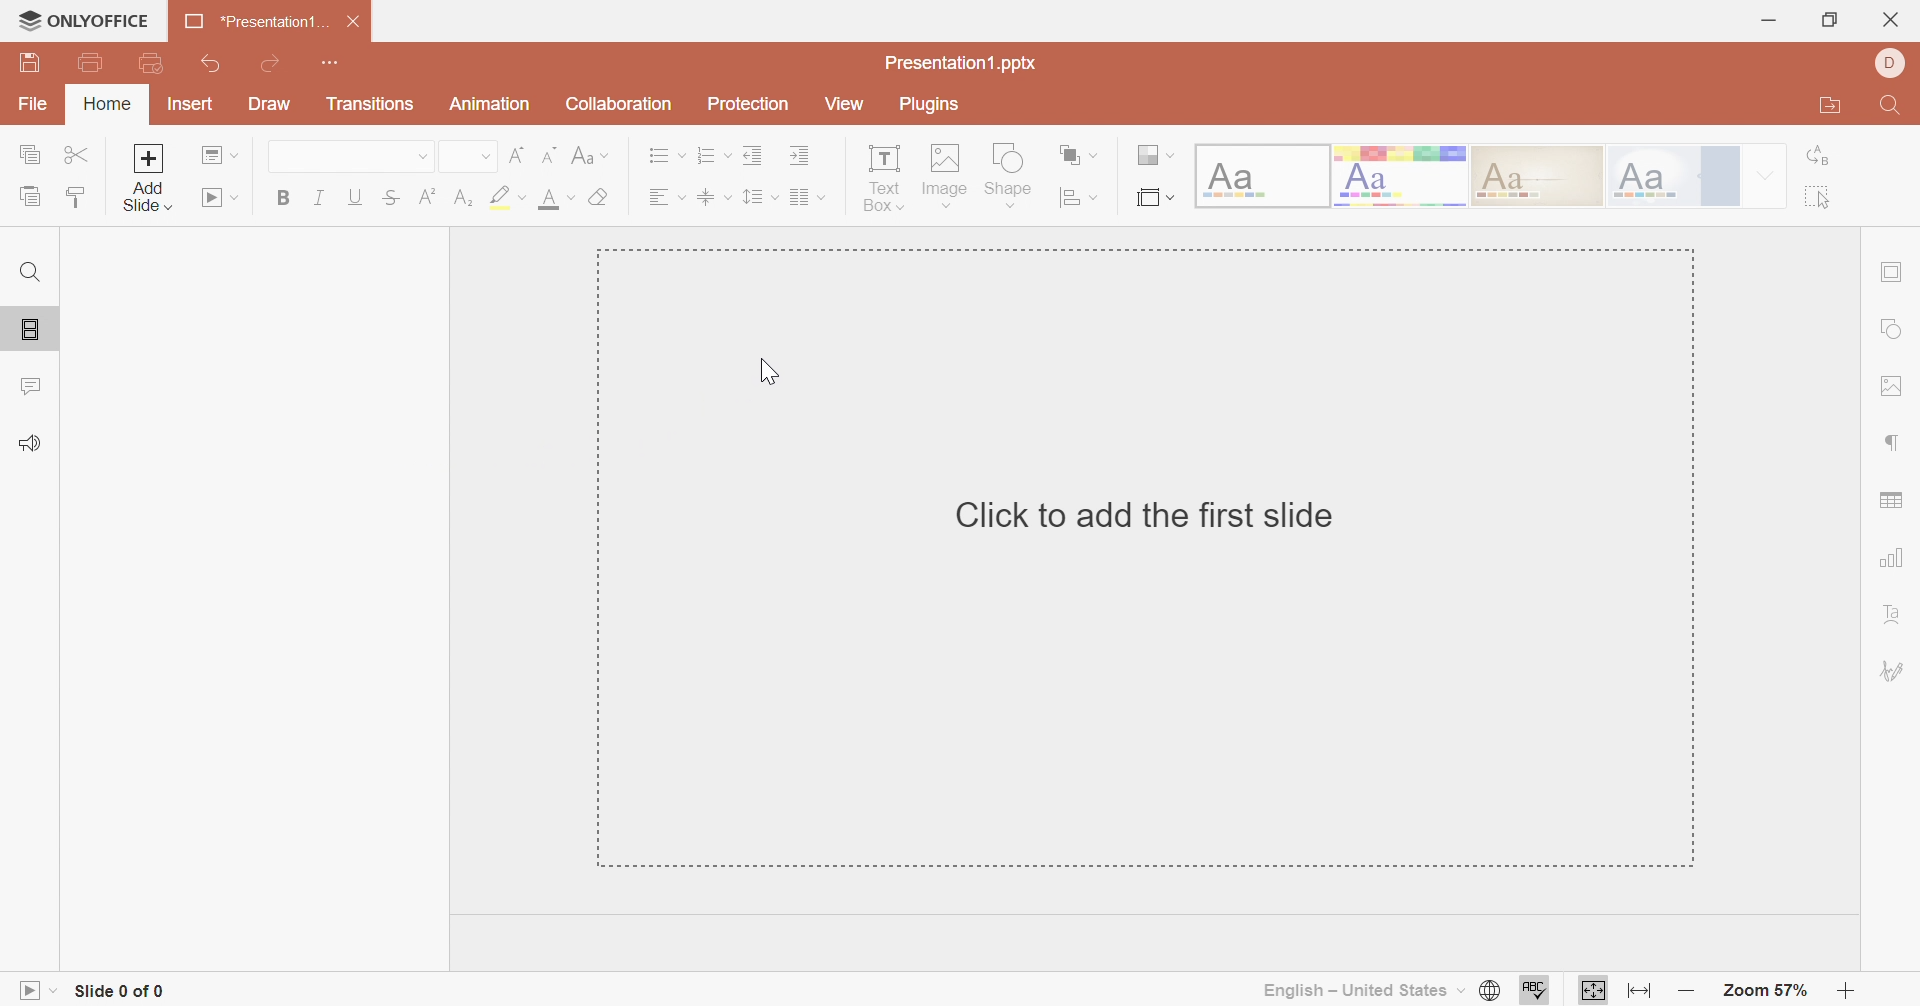  What do you see at coordinates (823, 198) in the screenshot?
I see `Drop Down` at bounding box center [823, 198].